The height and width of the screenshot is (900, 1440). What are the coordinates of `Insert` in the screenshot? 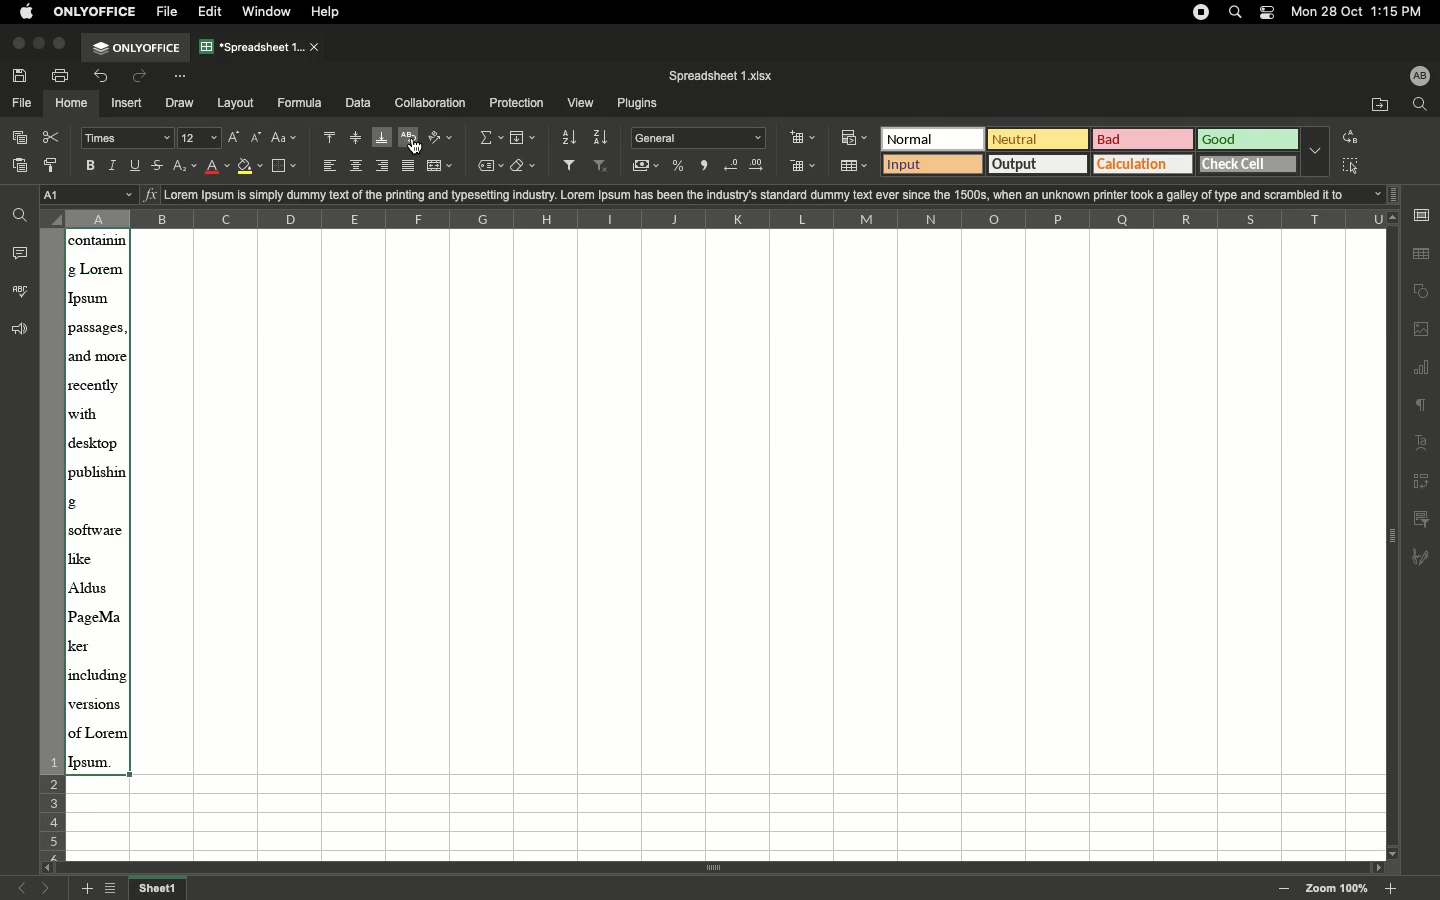 It's located at (128, 104).